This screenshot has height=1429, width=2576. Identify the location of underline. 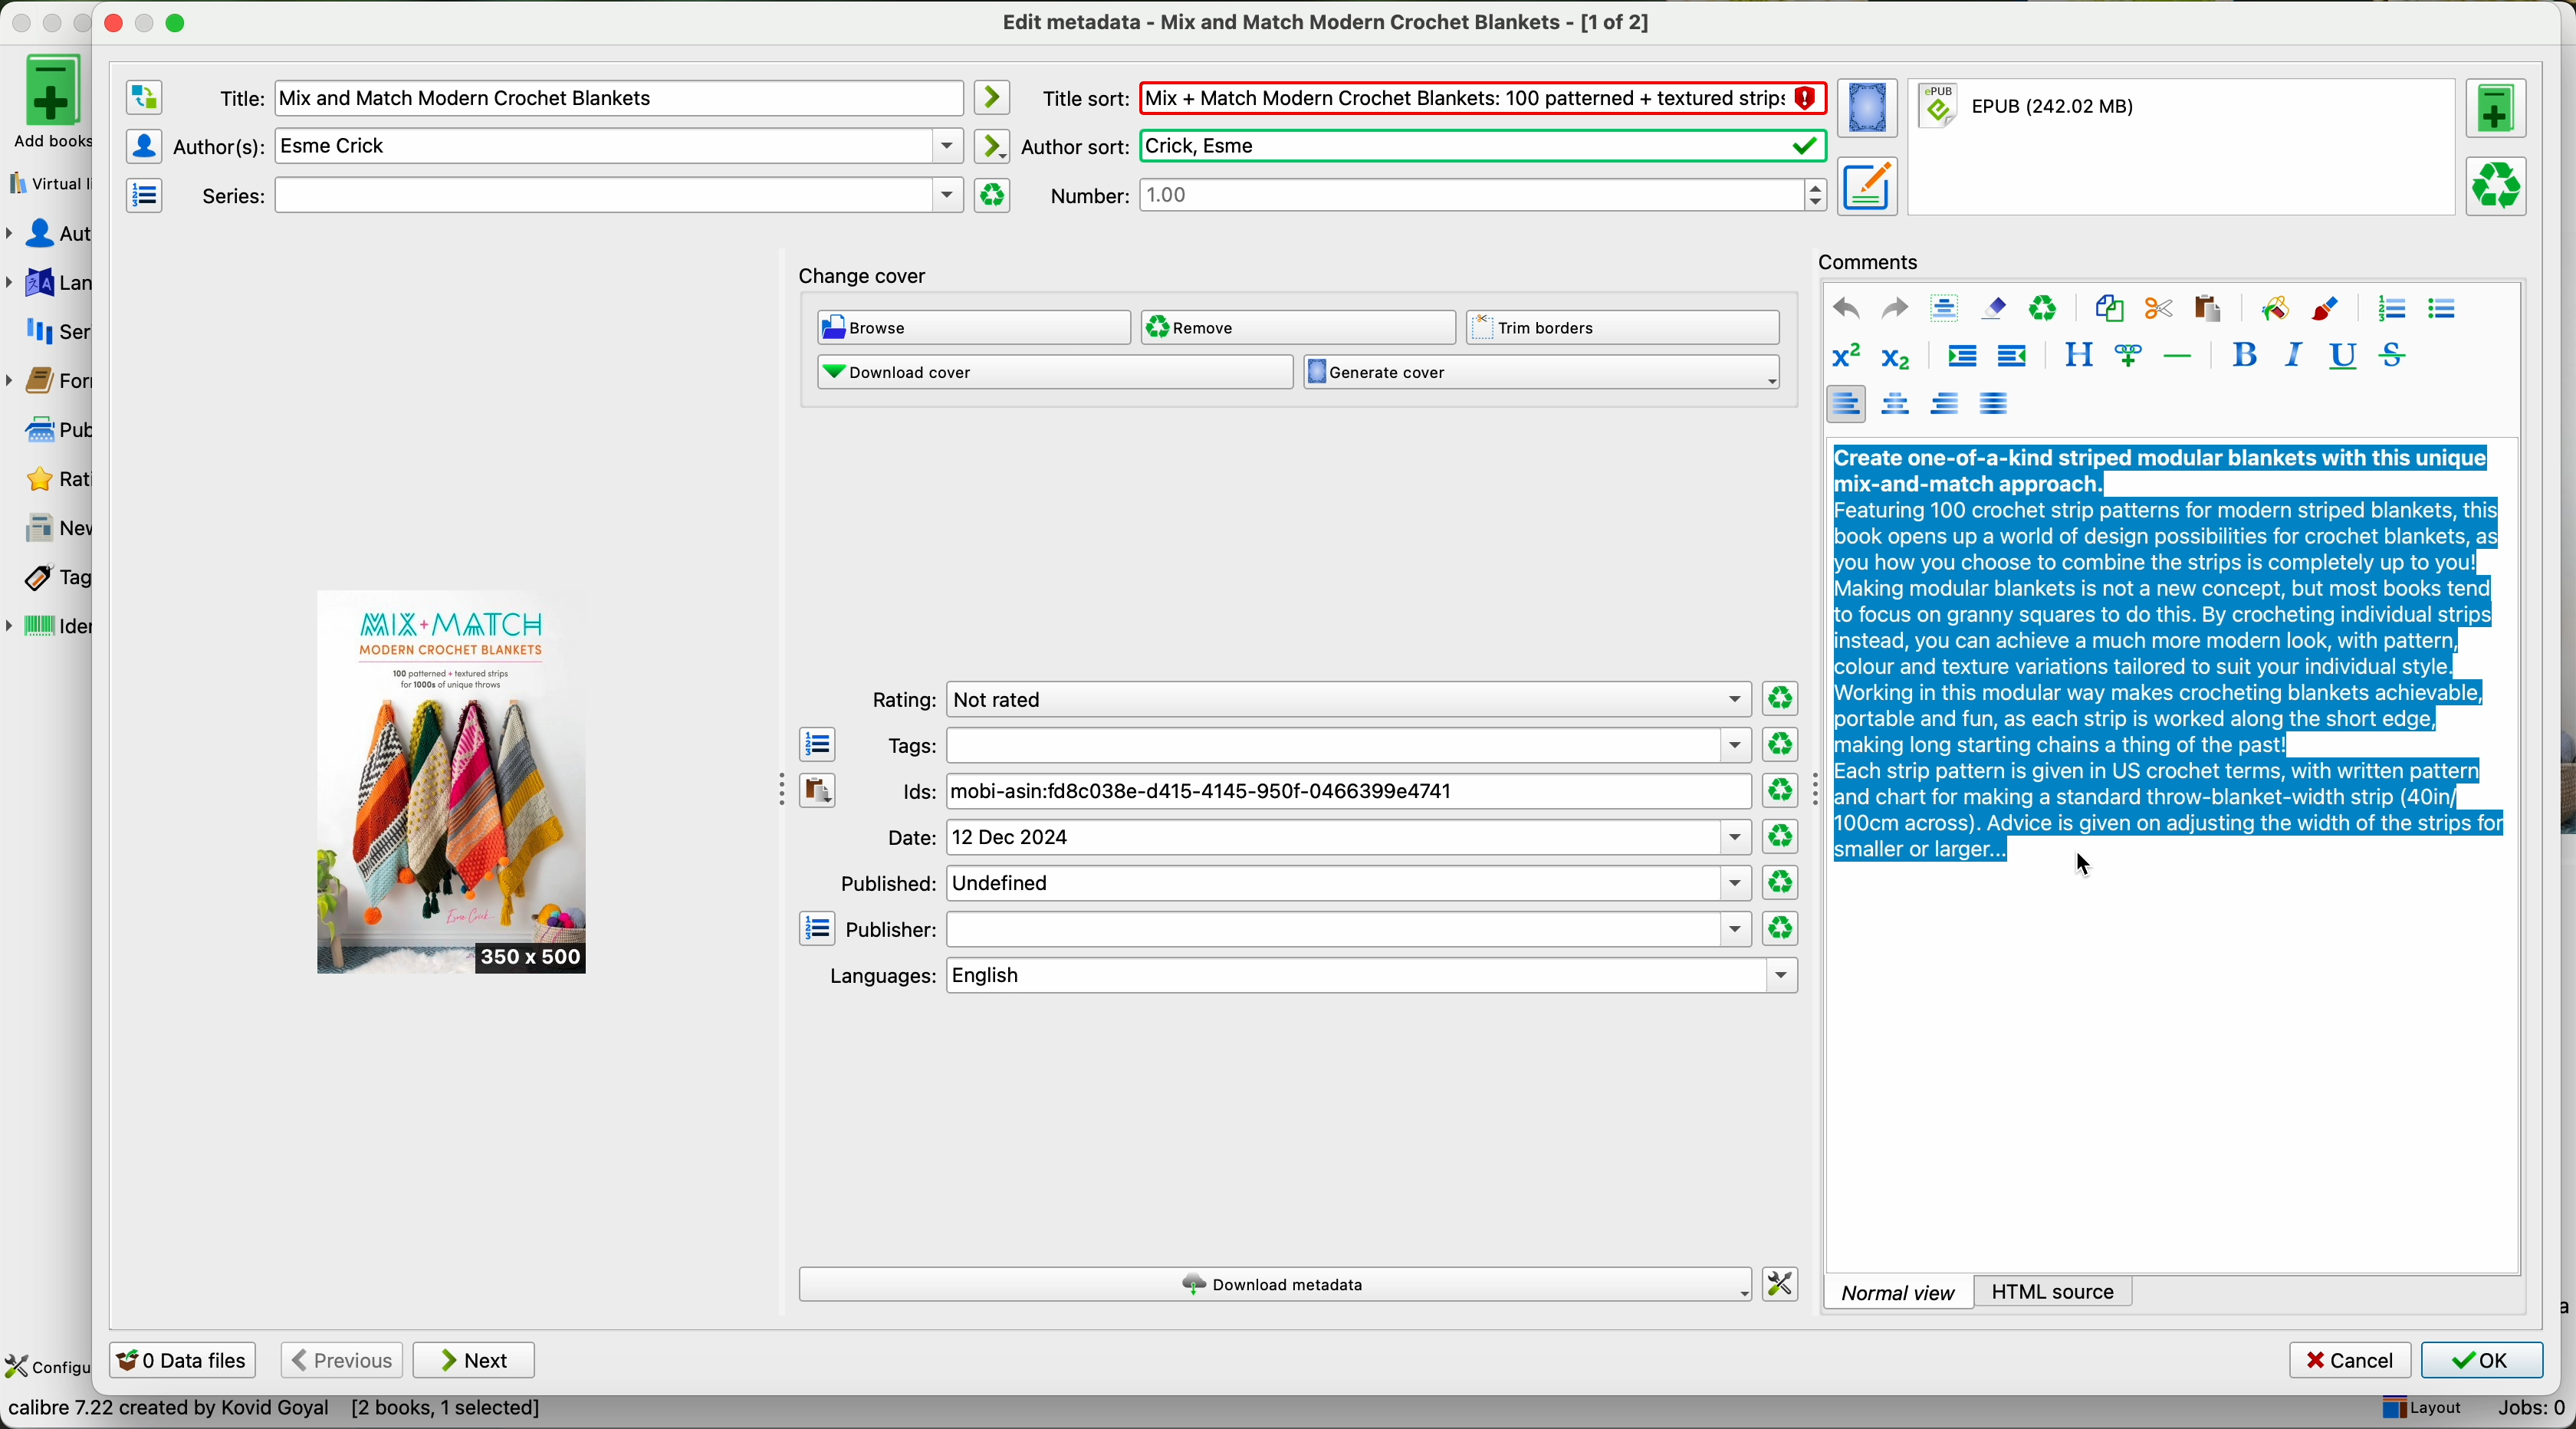
(2340, 357).